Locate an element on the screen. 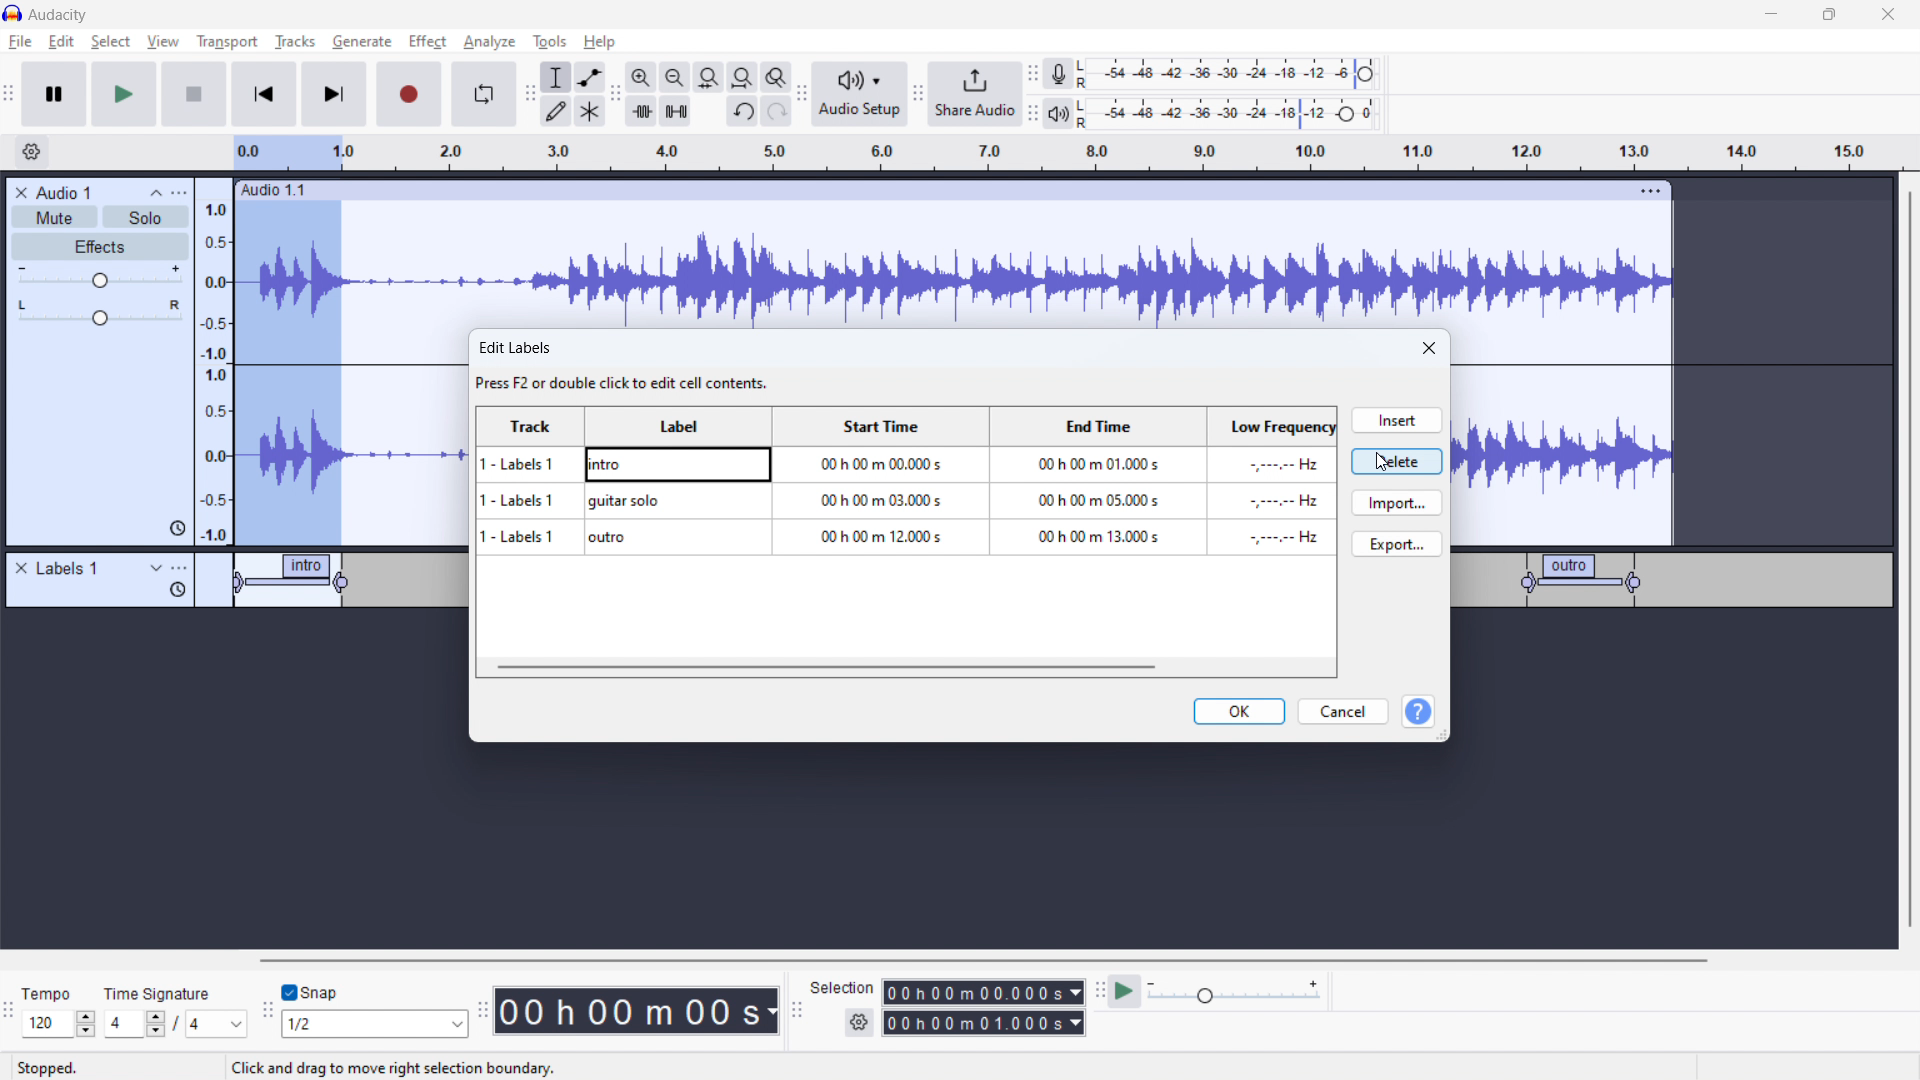 Image resolution: width=1920 pixels, height=1080 pixels. vertical scrollbar is located at coordinates (1907, 562).